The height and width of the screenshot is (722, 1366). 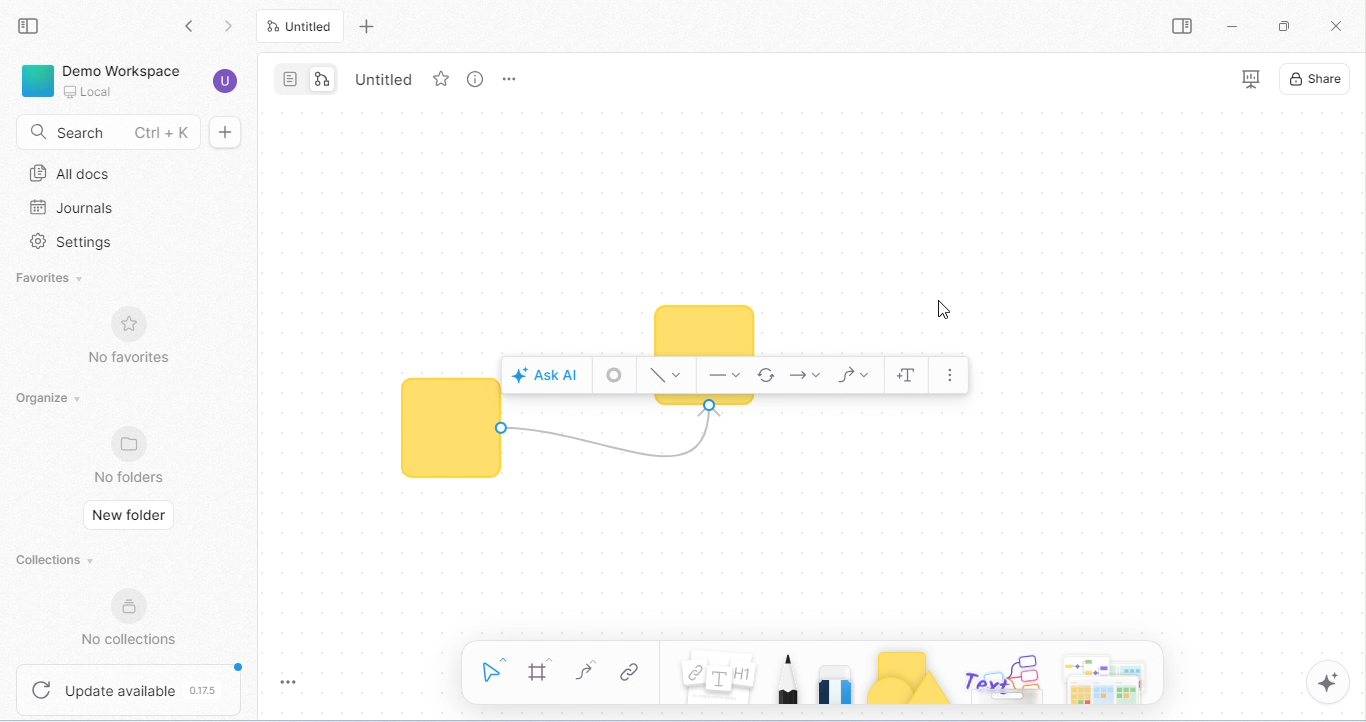 What do you see at coordinates (952, 375) in the screenshot?
I see `more` at bounding box center [952, 375].